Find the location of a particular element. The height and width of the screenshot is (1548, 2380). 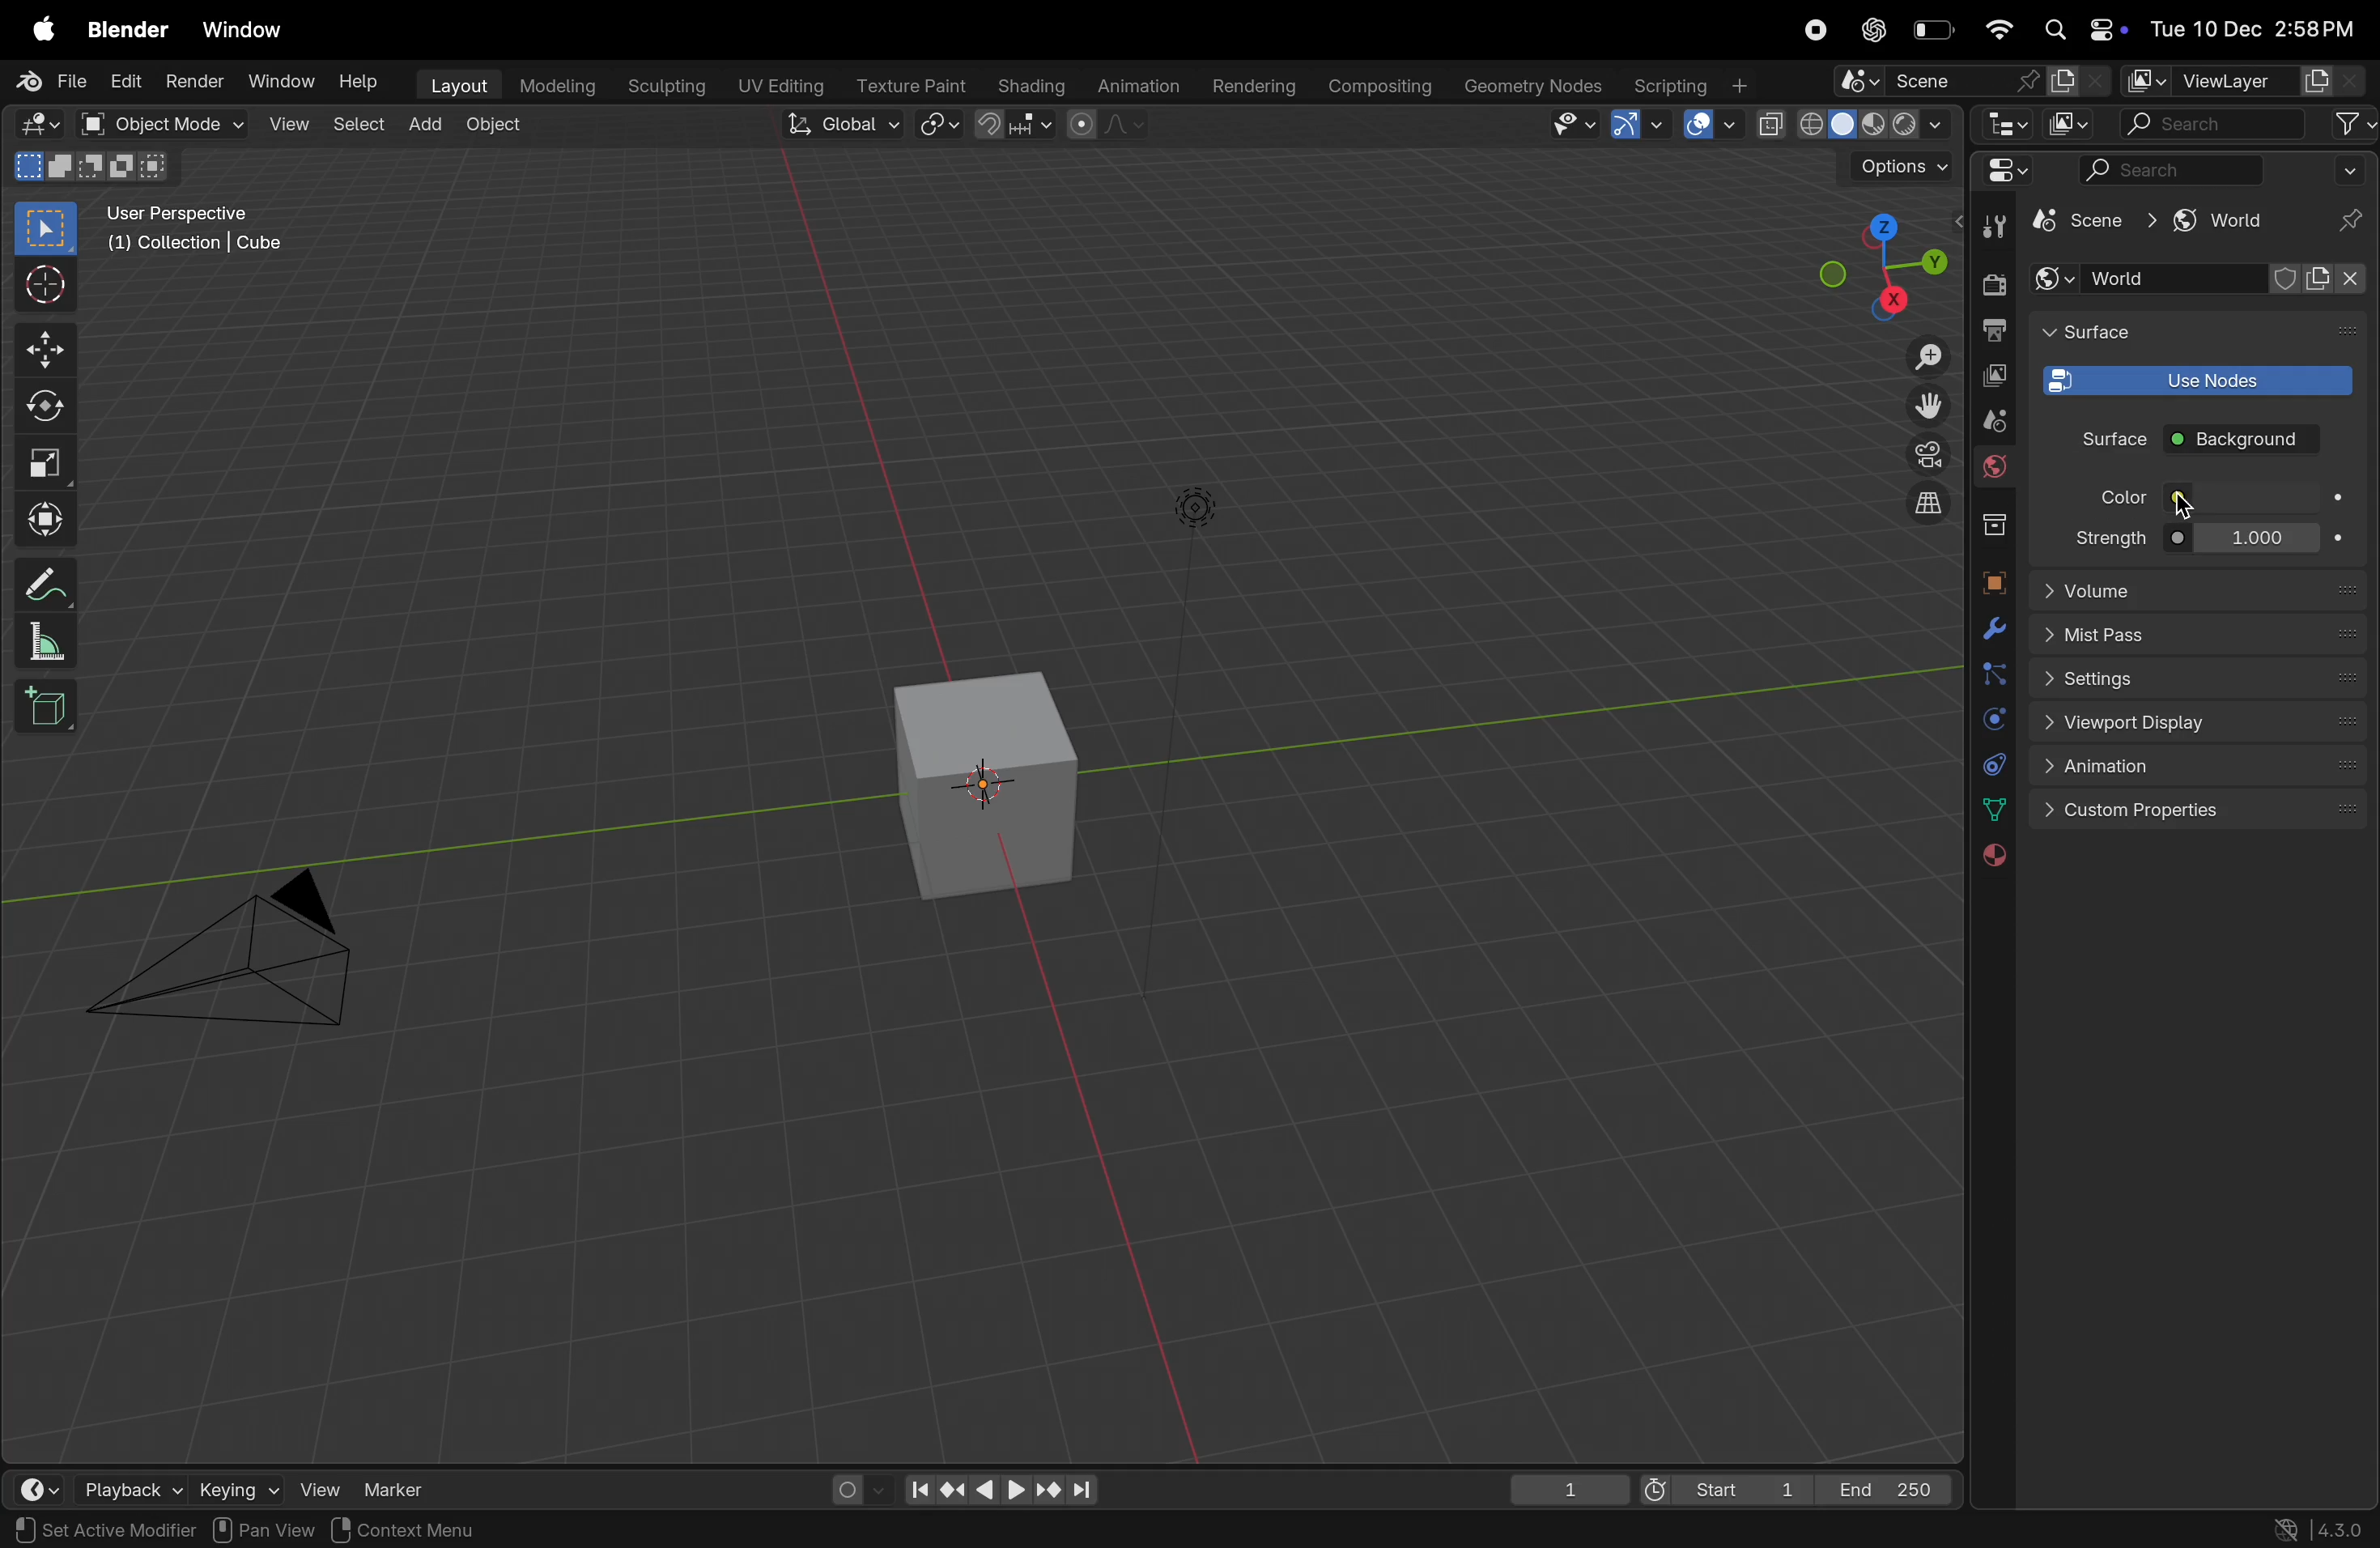

output is located at coordinates (1994, 330).